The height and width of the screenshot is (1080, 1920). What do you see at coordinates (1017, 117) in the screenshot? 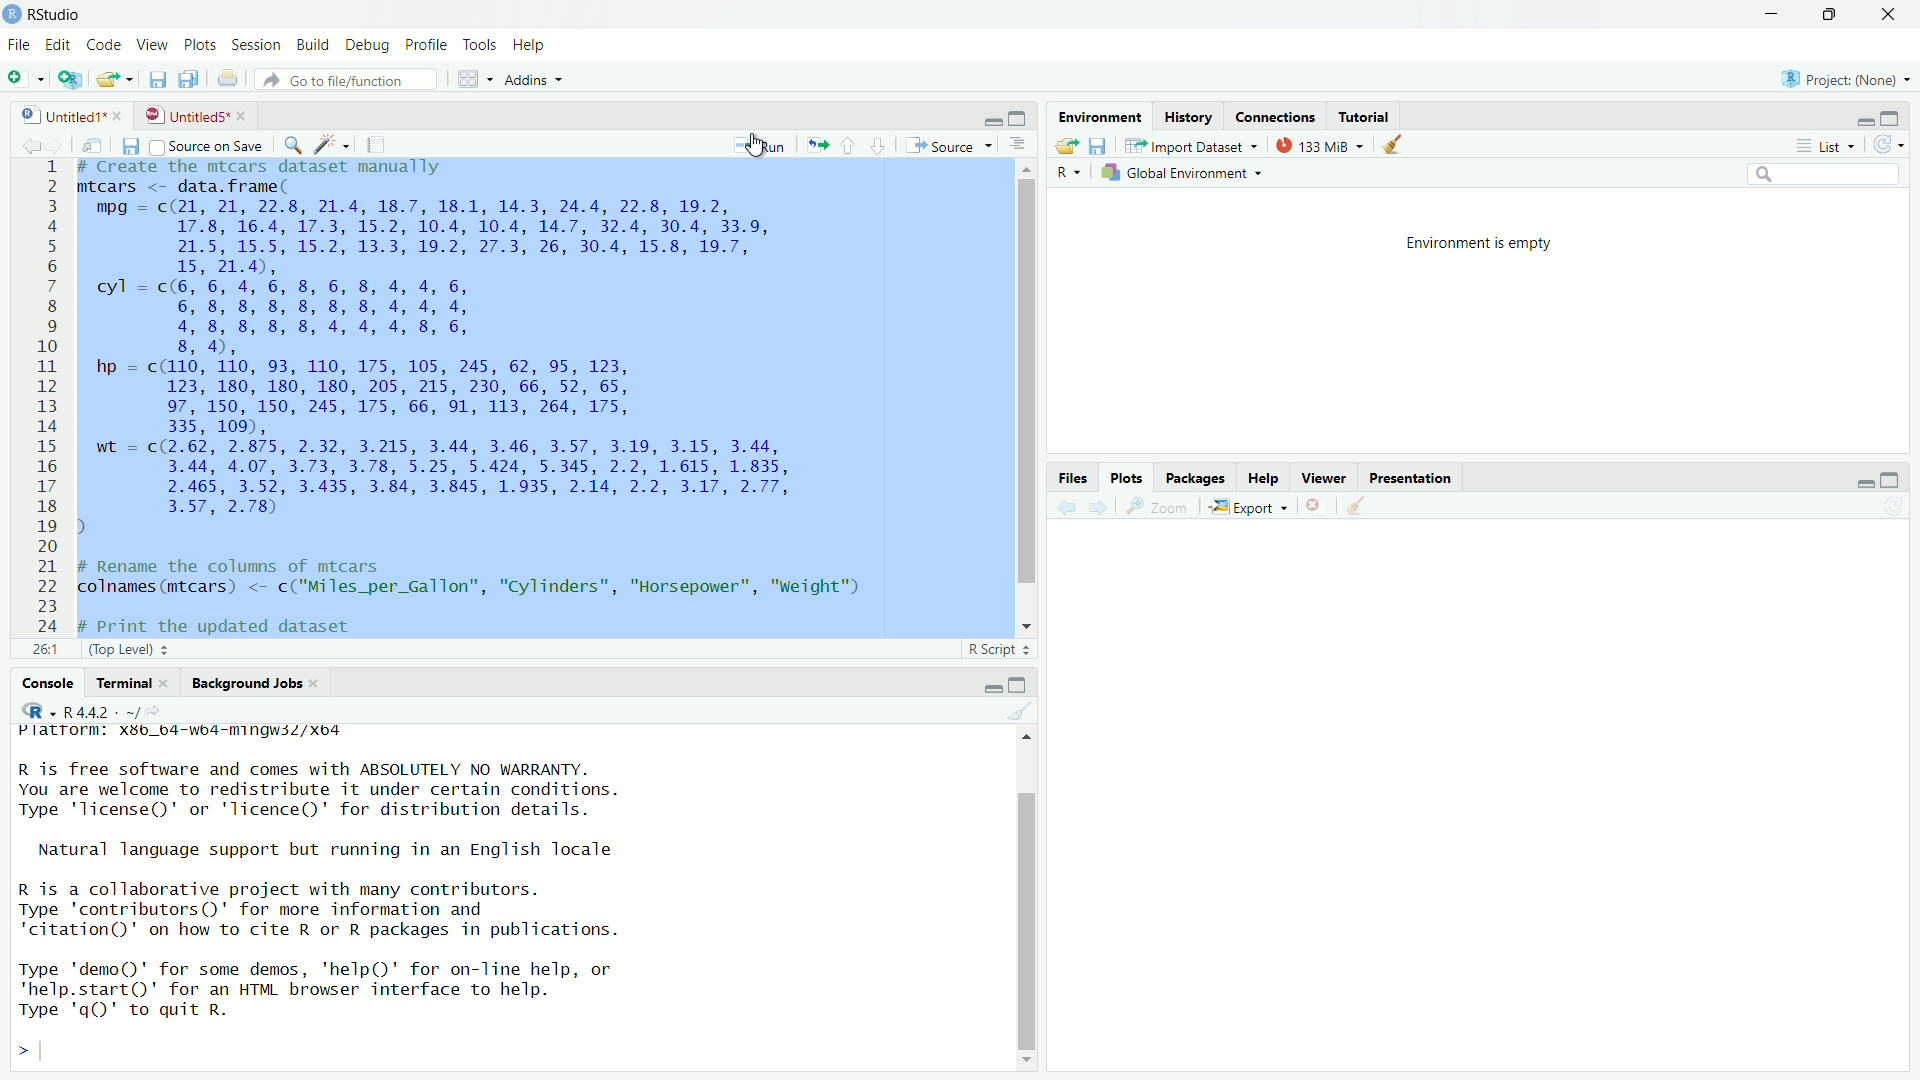
I see `maximise` at bounding box center [1017, 117].